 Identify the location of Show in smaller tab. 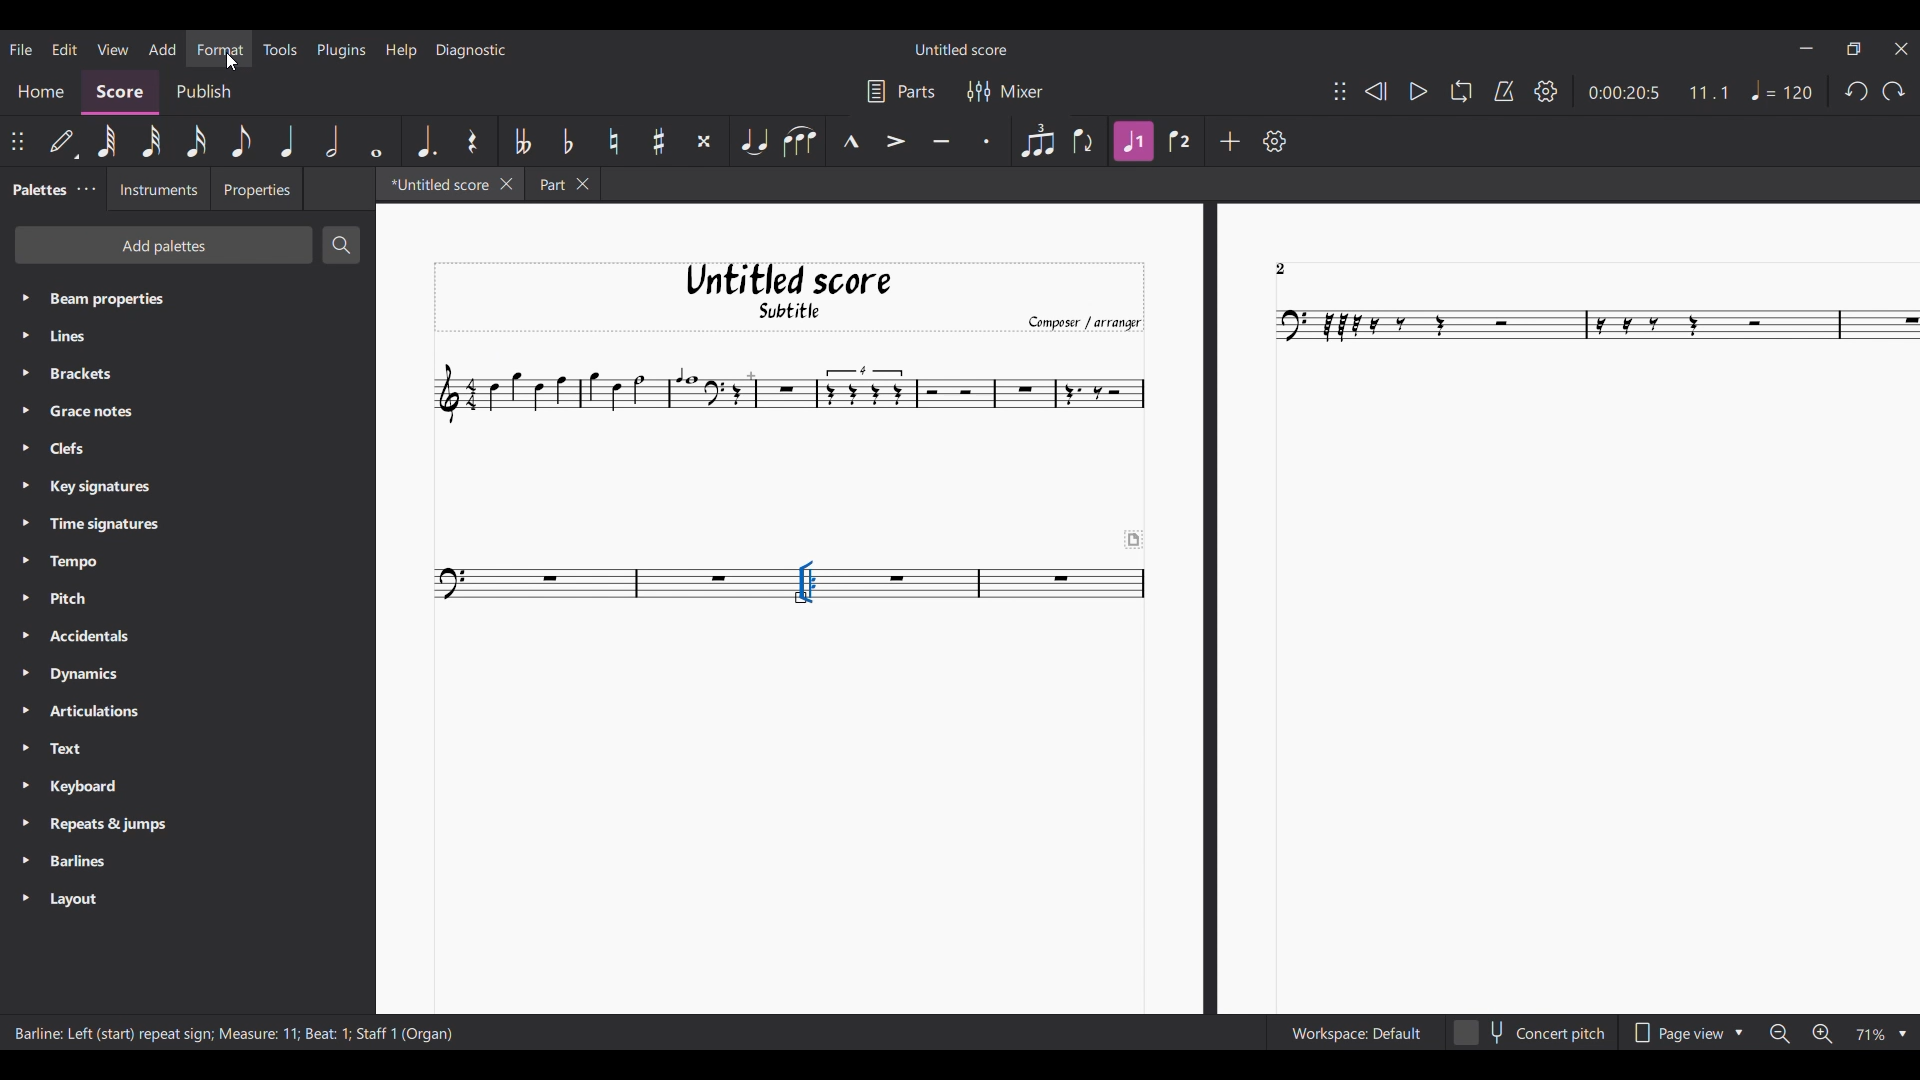
(1854, 48).